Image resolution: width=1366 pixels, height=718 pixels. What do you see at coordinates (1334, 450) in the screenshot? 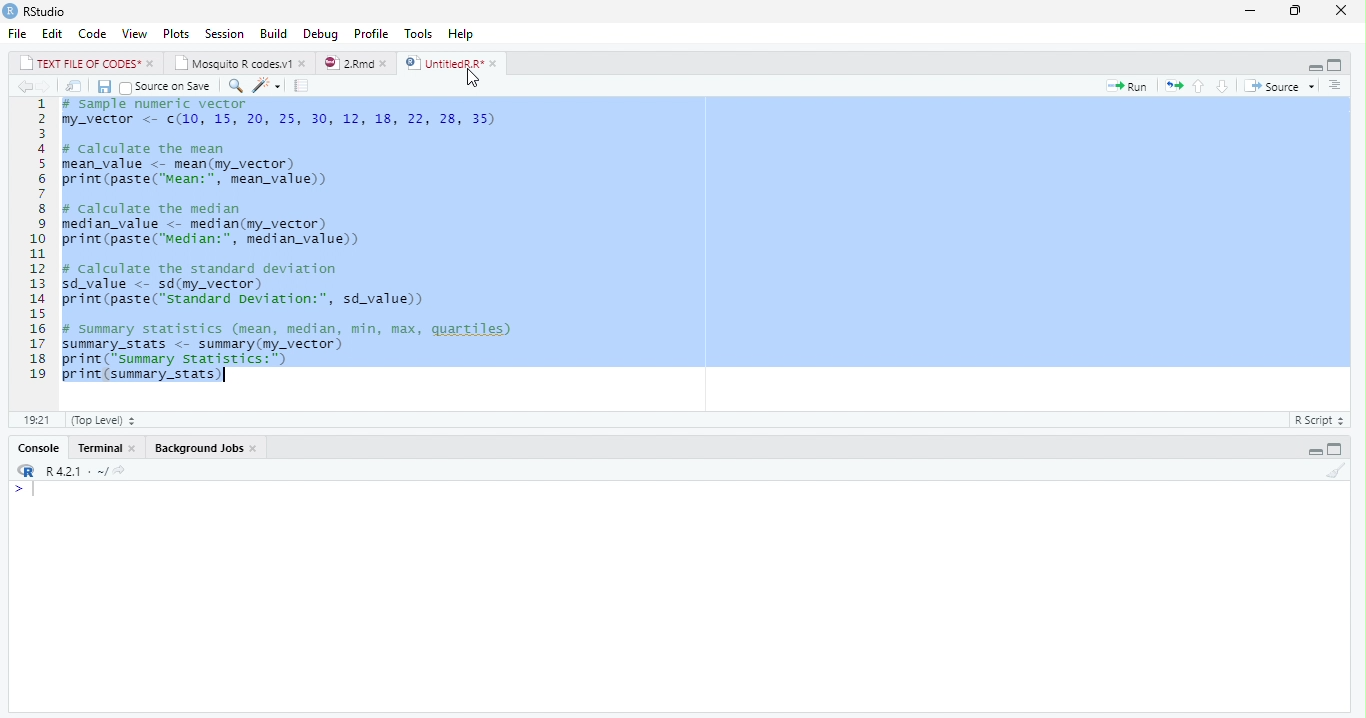
I see `maximize` at bounding box center [1334, 450].